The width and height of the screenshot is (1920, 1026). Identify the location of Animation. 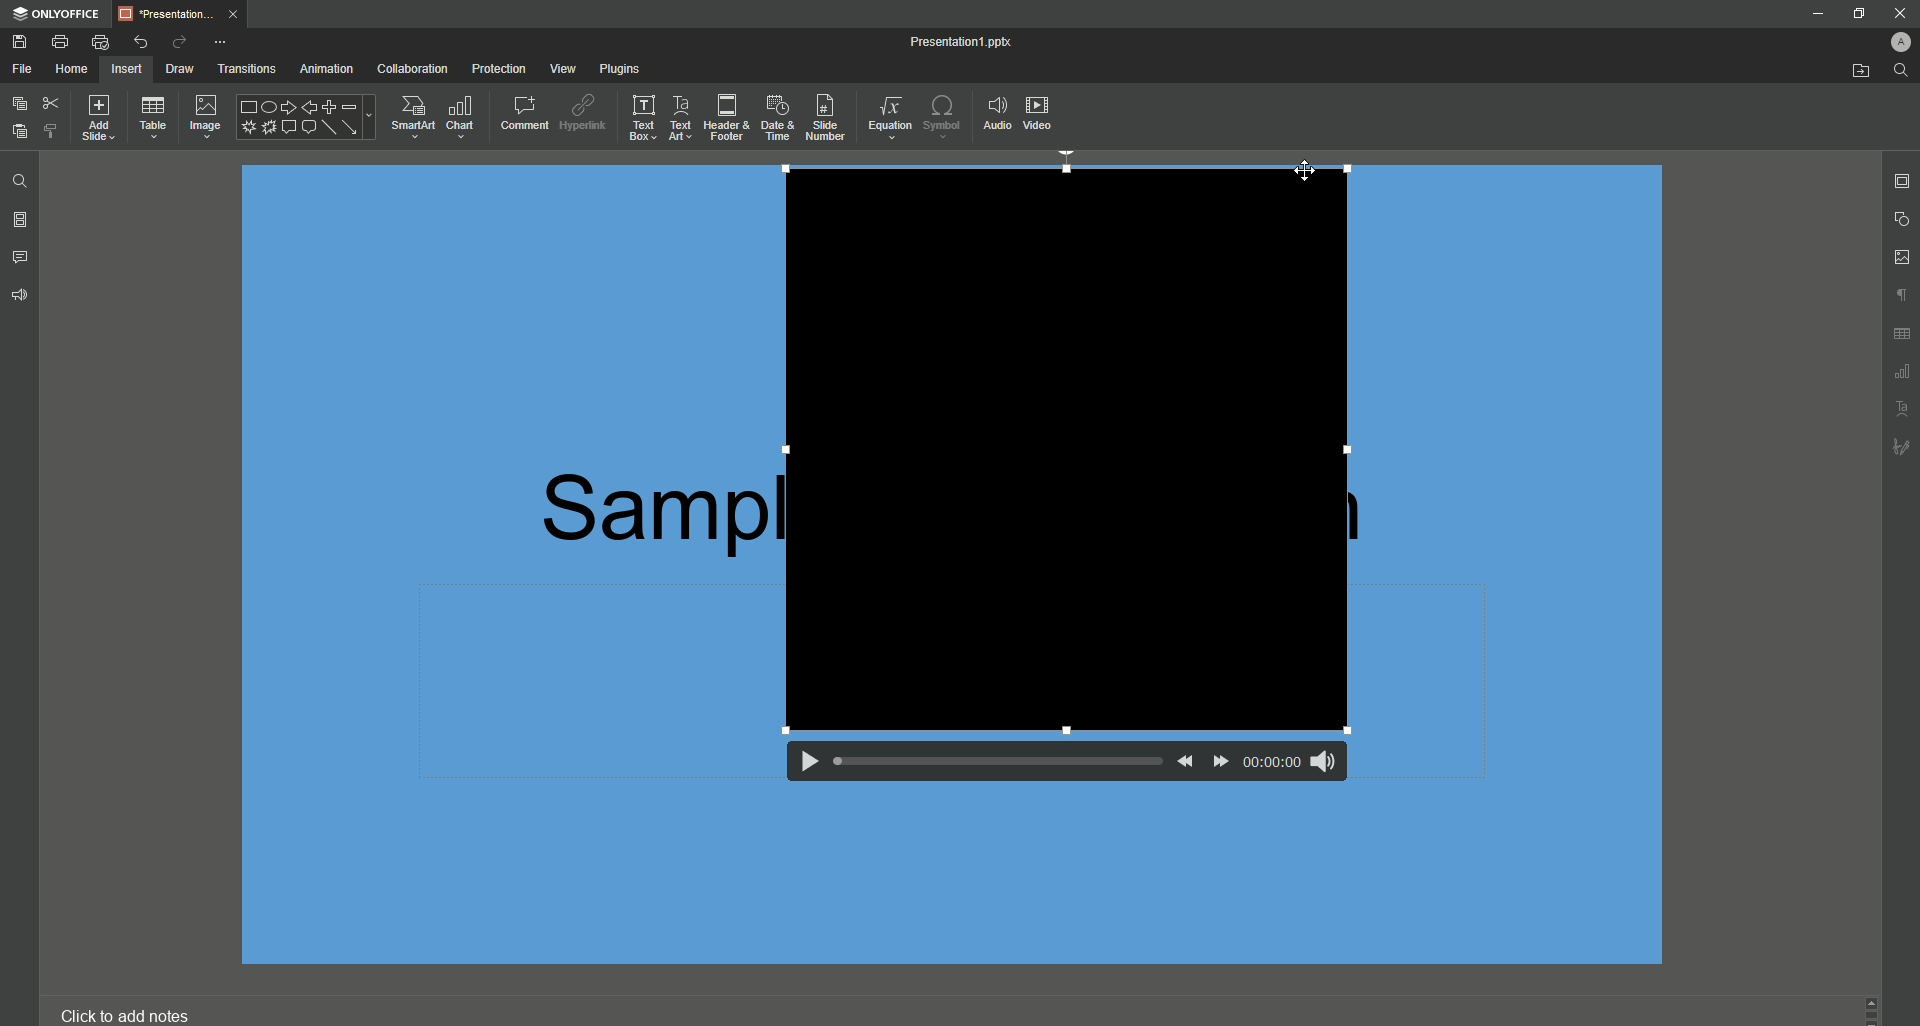
(325, 70).